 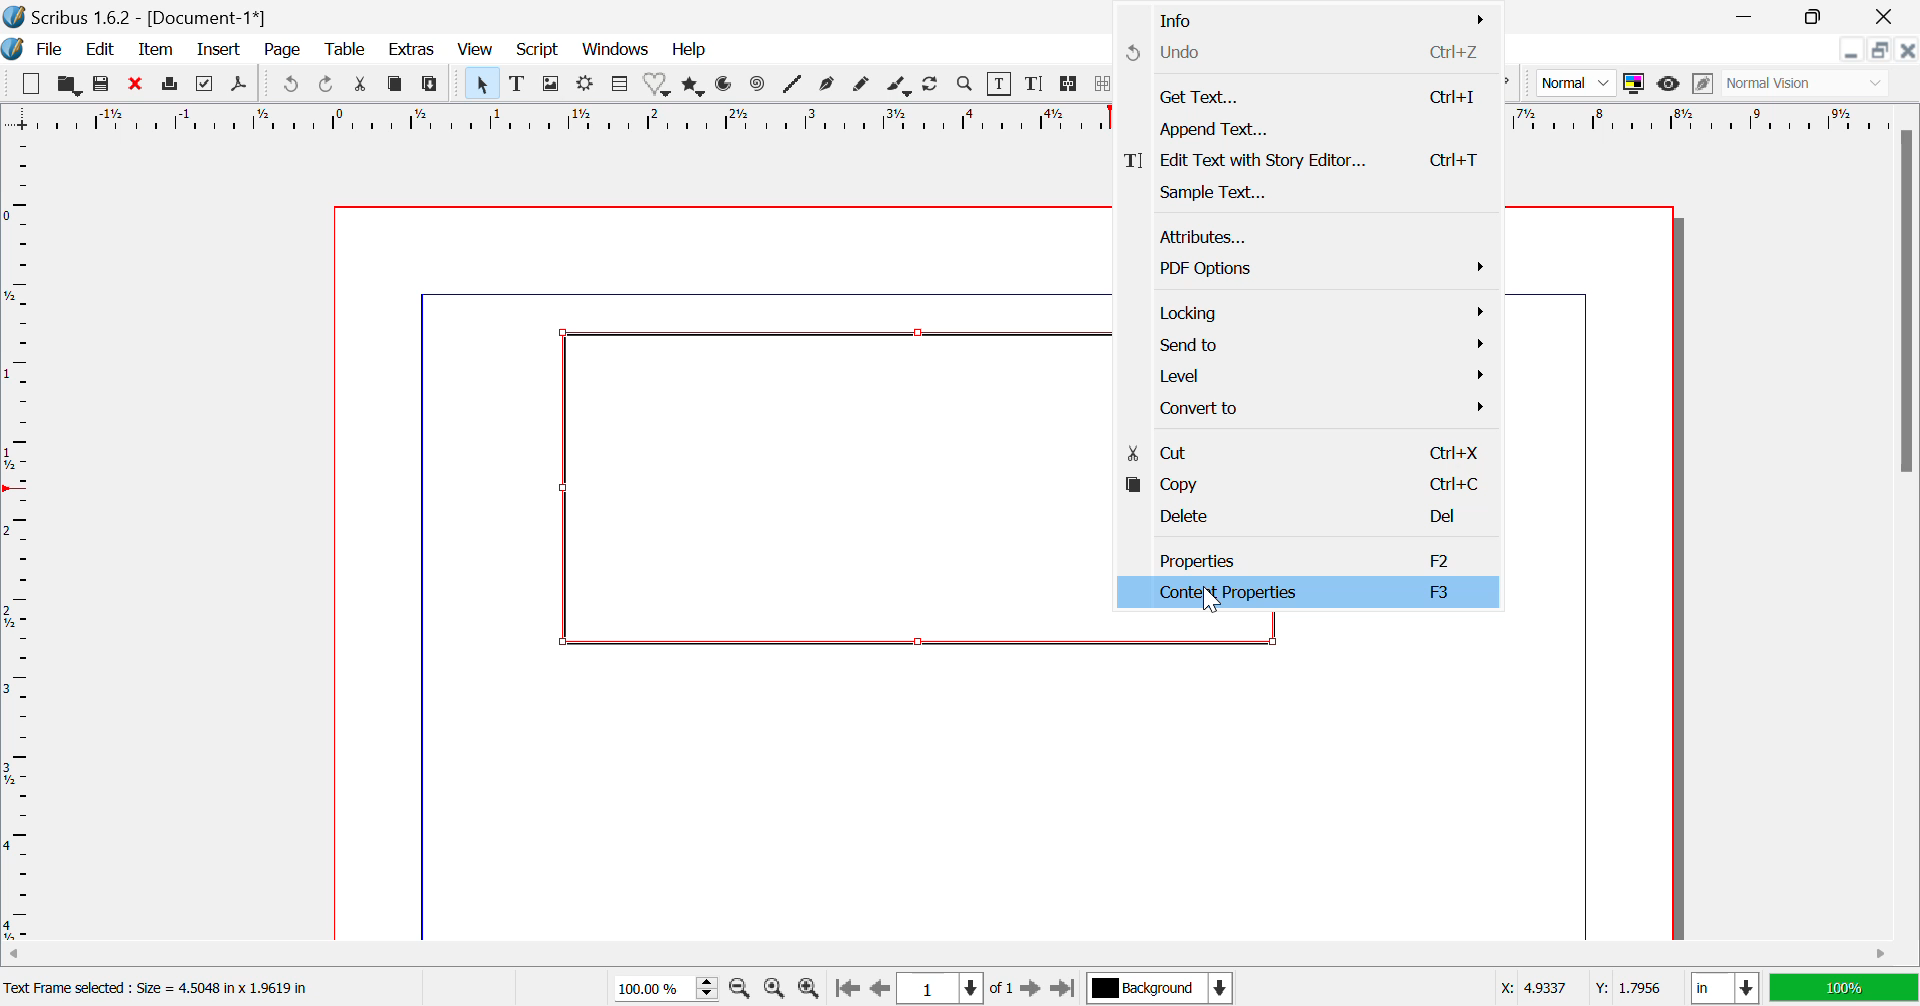 I want to click on textbox, so click(x=837, y=485).